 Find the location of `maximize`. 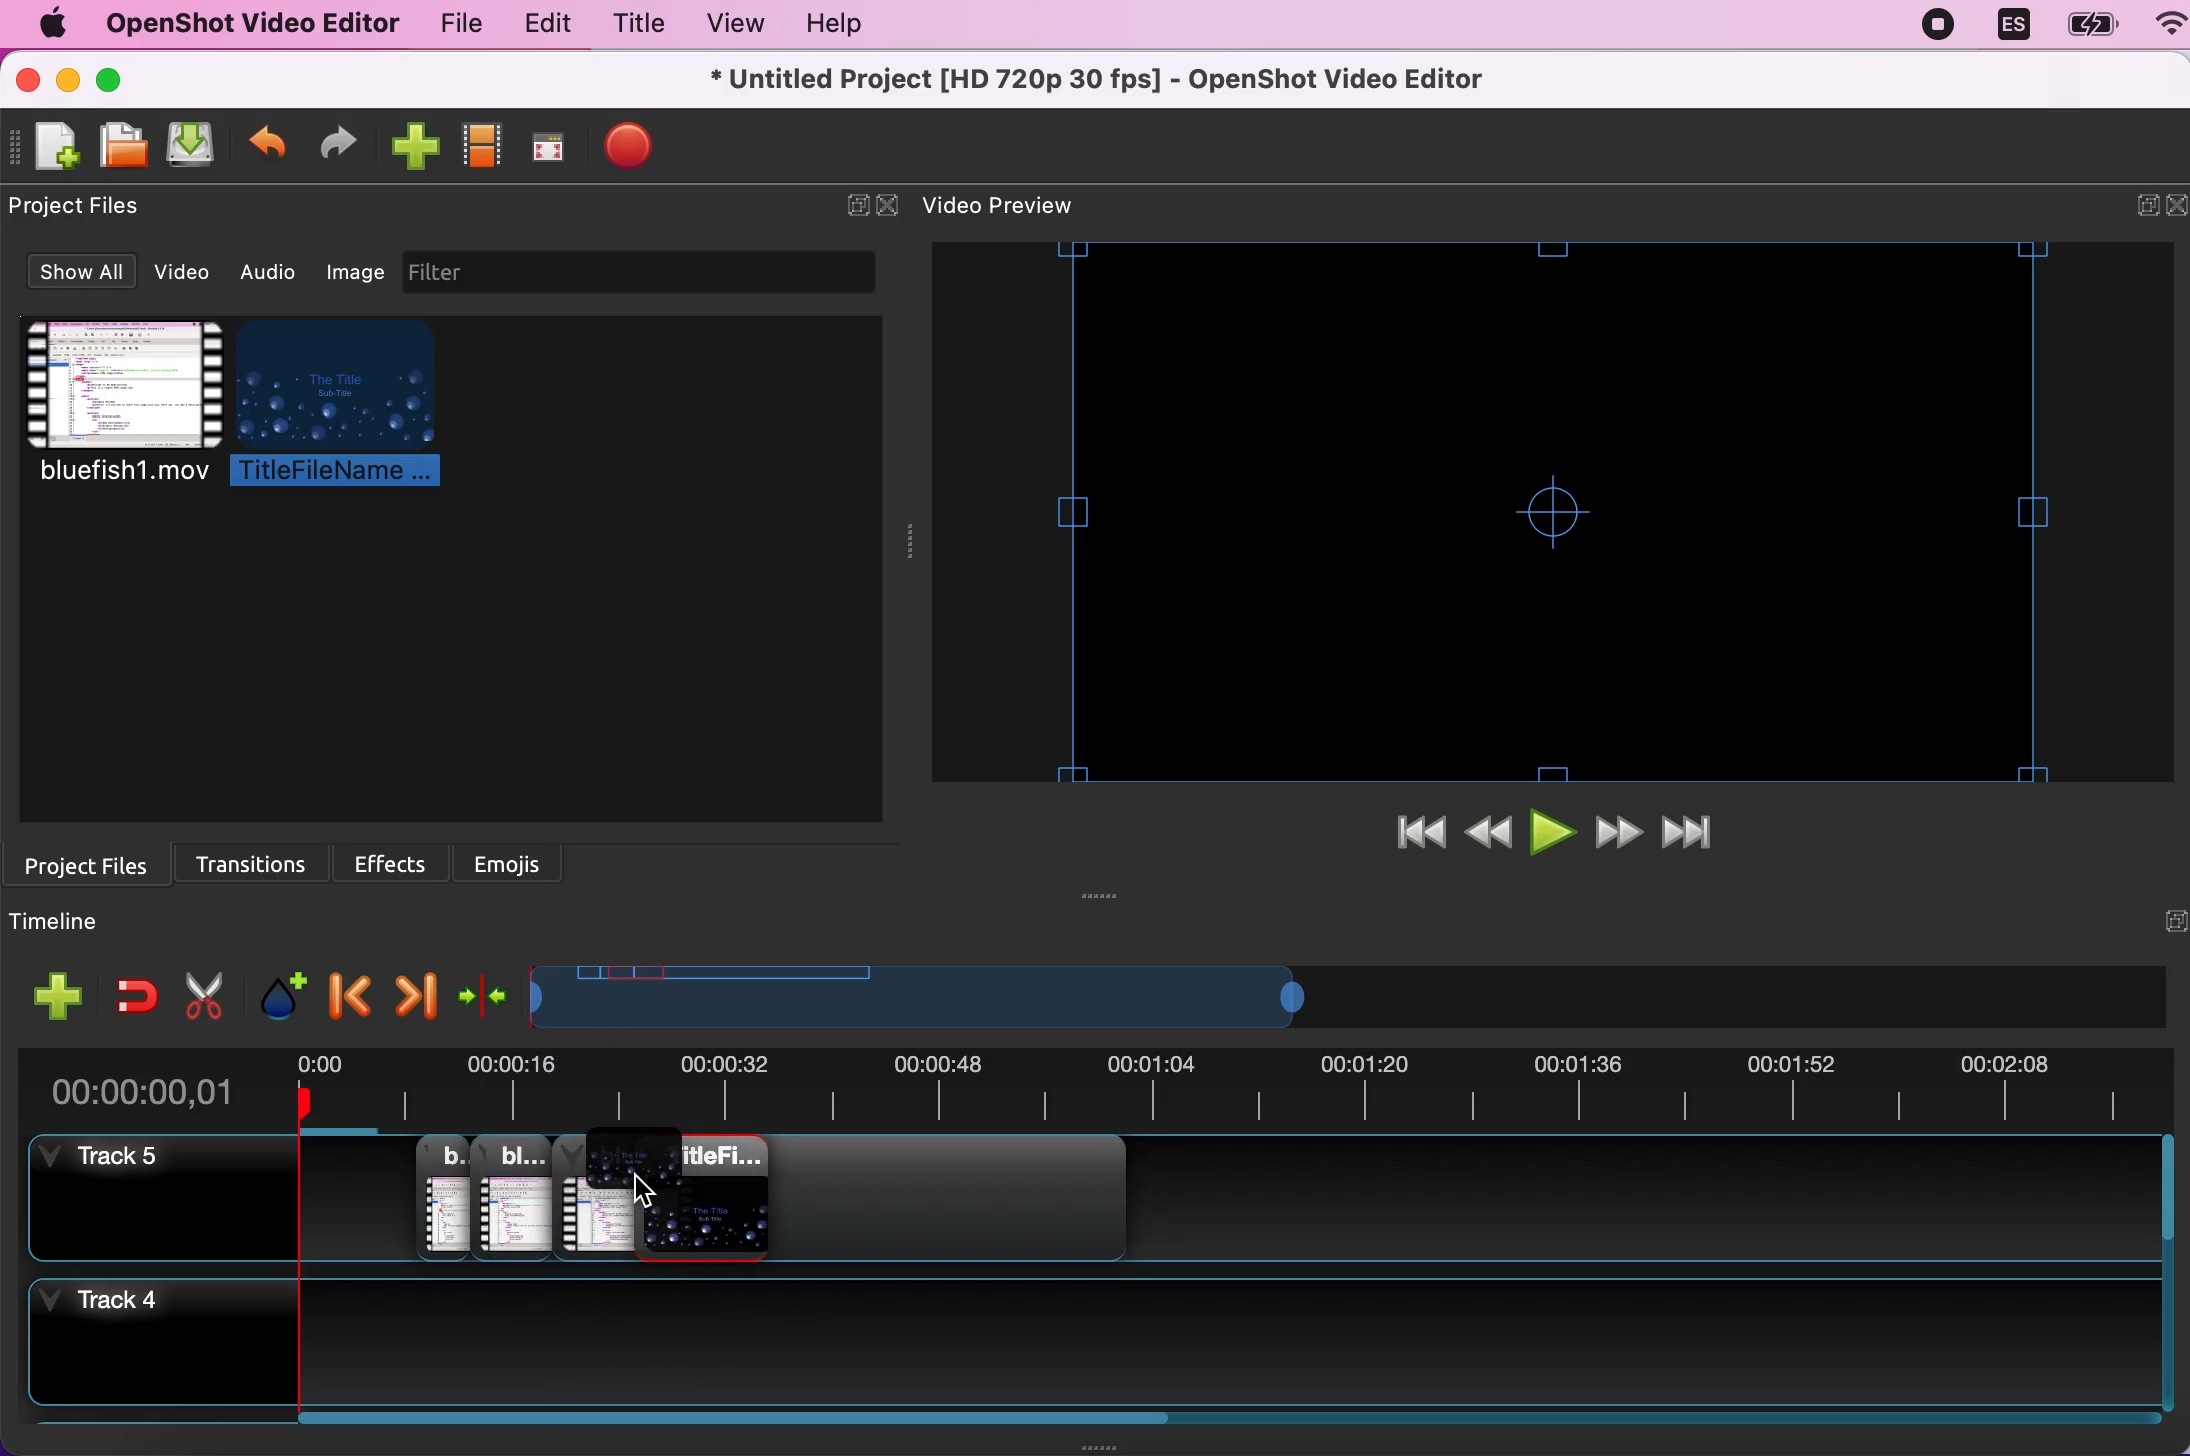

maximize is located at coordinates (120, 79).